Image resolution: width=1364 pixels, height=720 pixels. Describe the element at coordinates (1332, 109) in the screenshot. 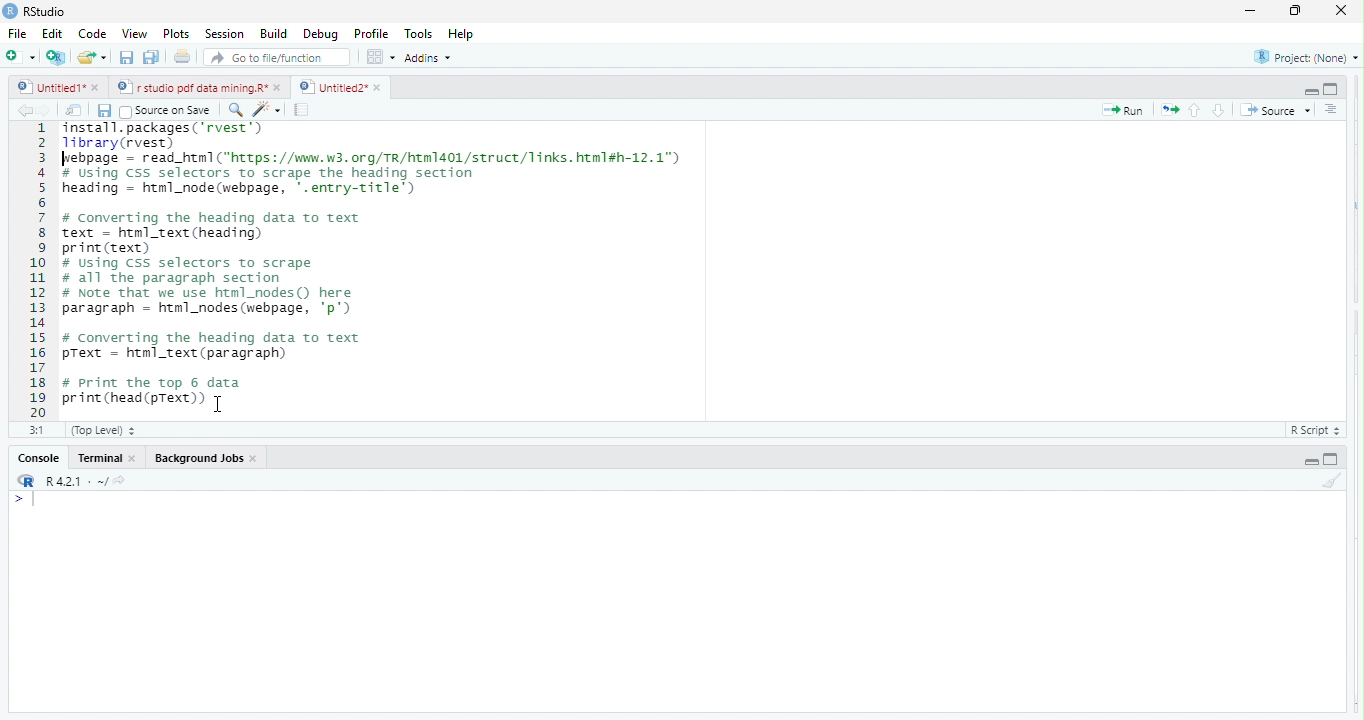

I see `show document outline` at that location.